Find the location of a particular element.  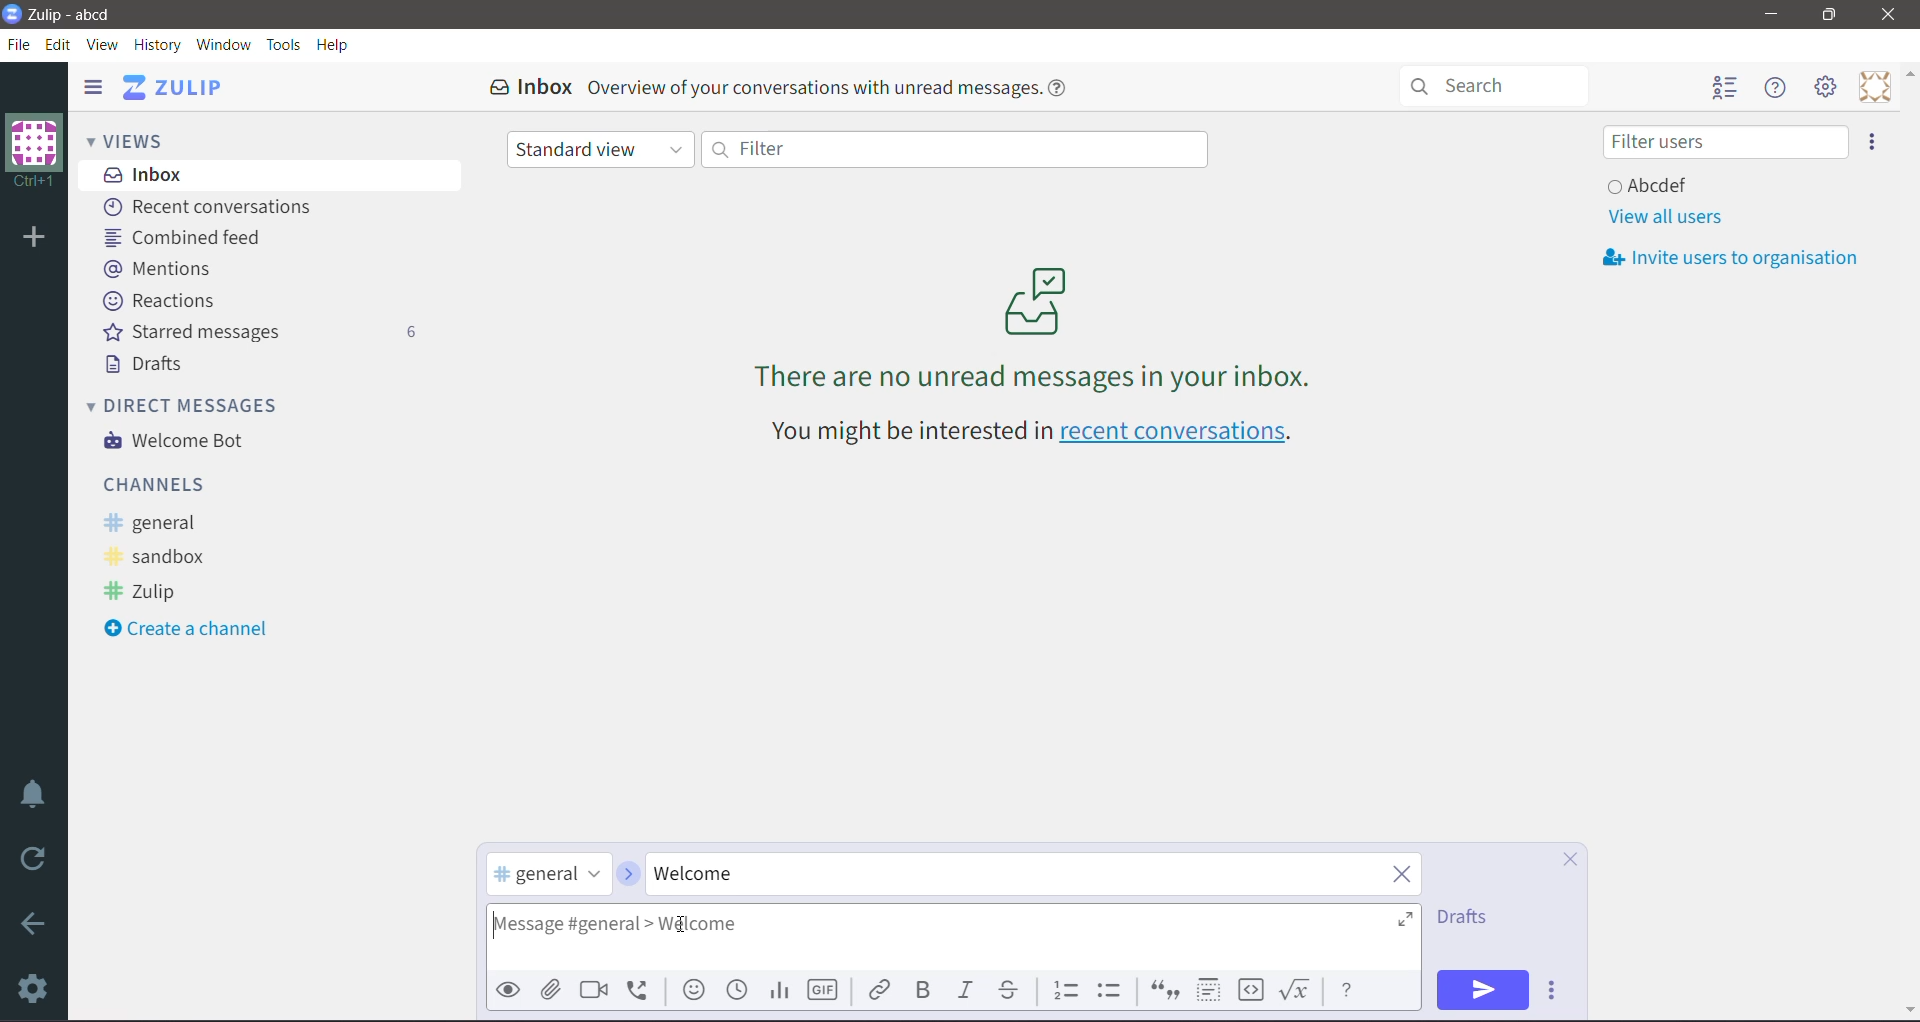

Send Options is located at coordinates (1556, 991).